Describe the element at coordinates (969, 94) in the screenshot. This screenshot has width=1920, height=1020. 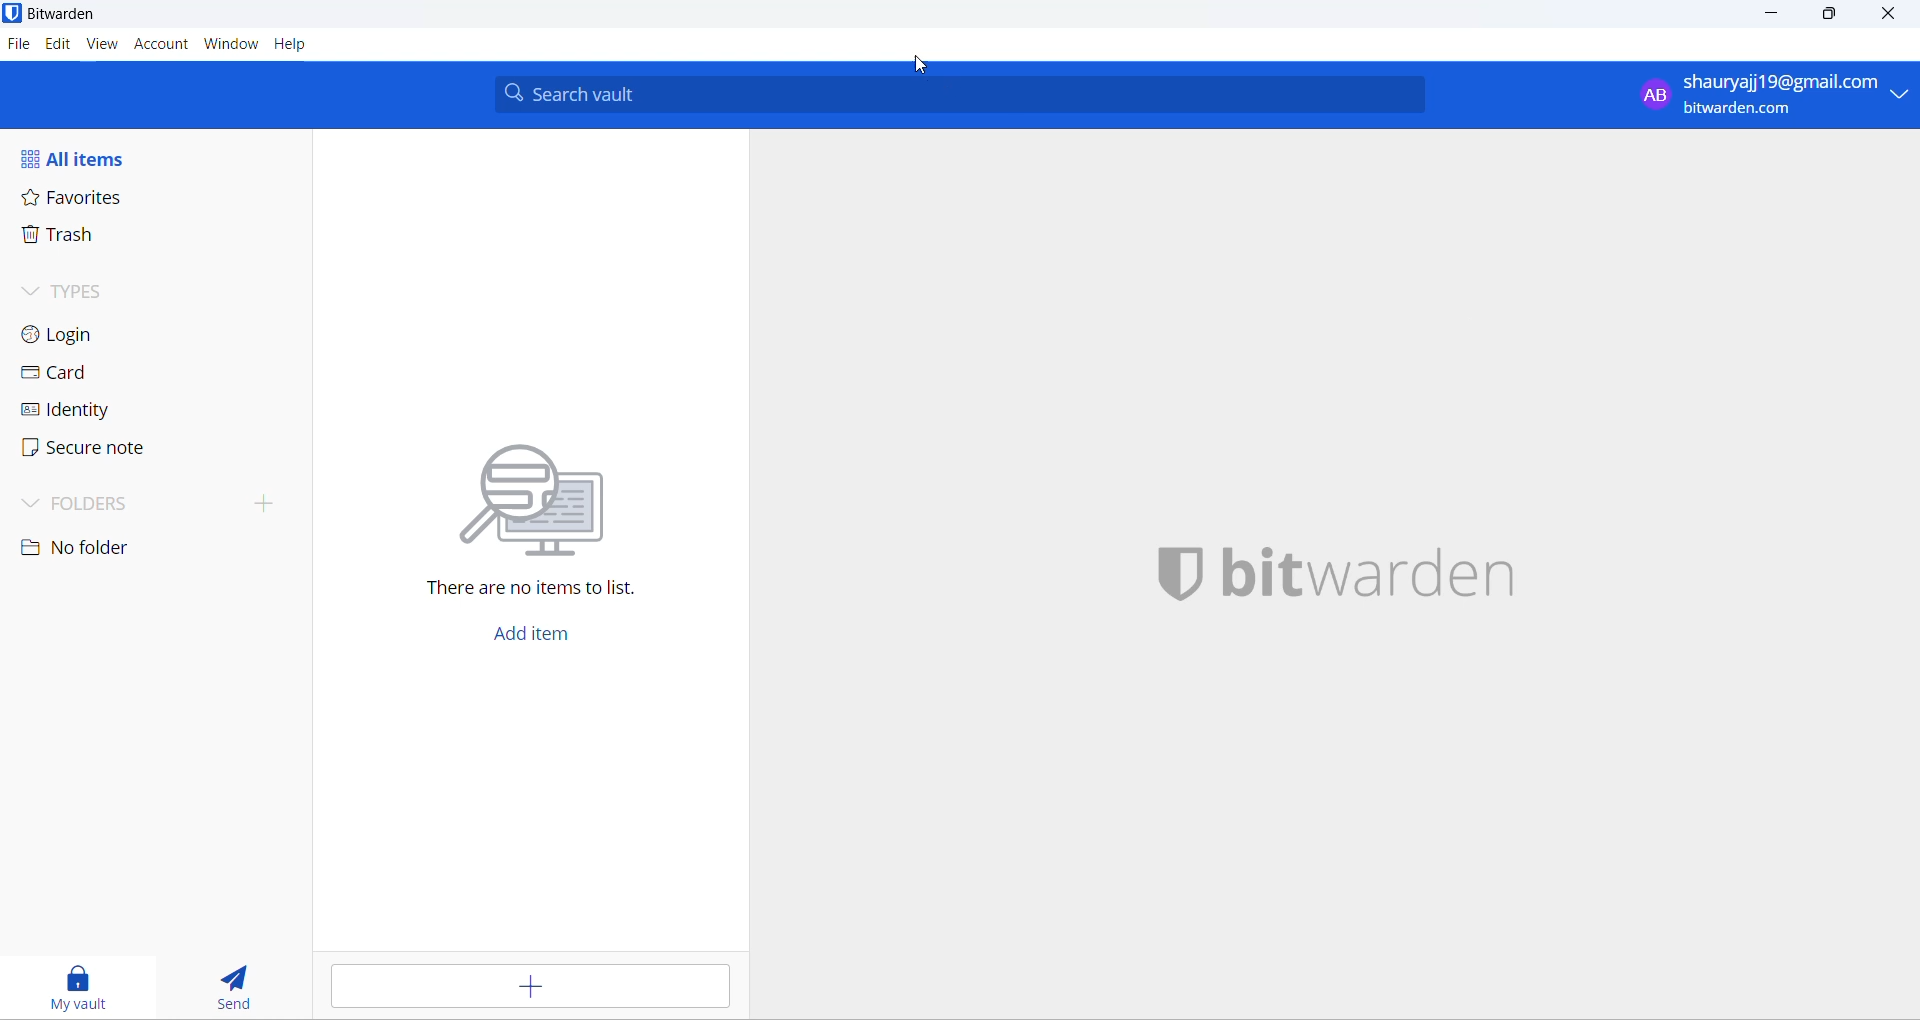
I see `search box` at that location.